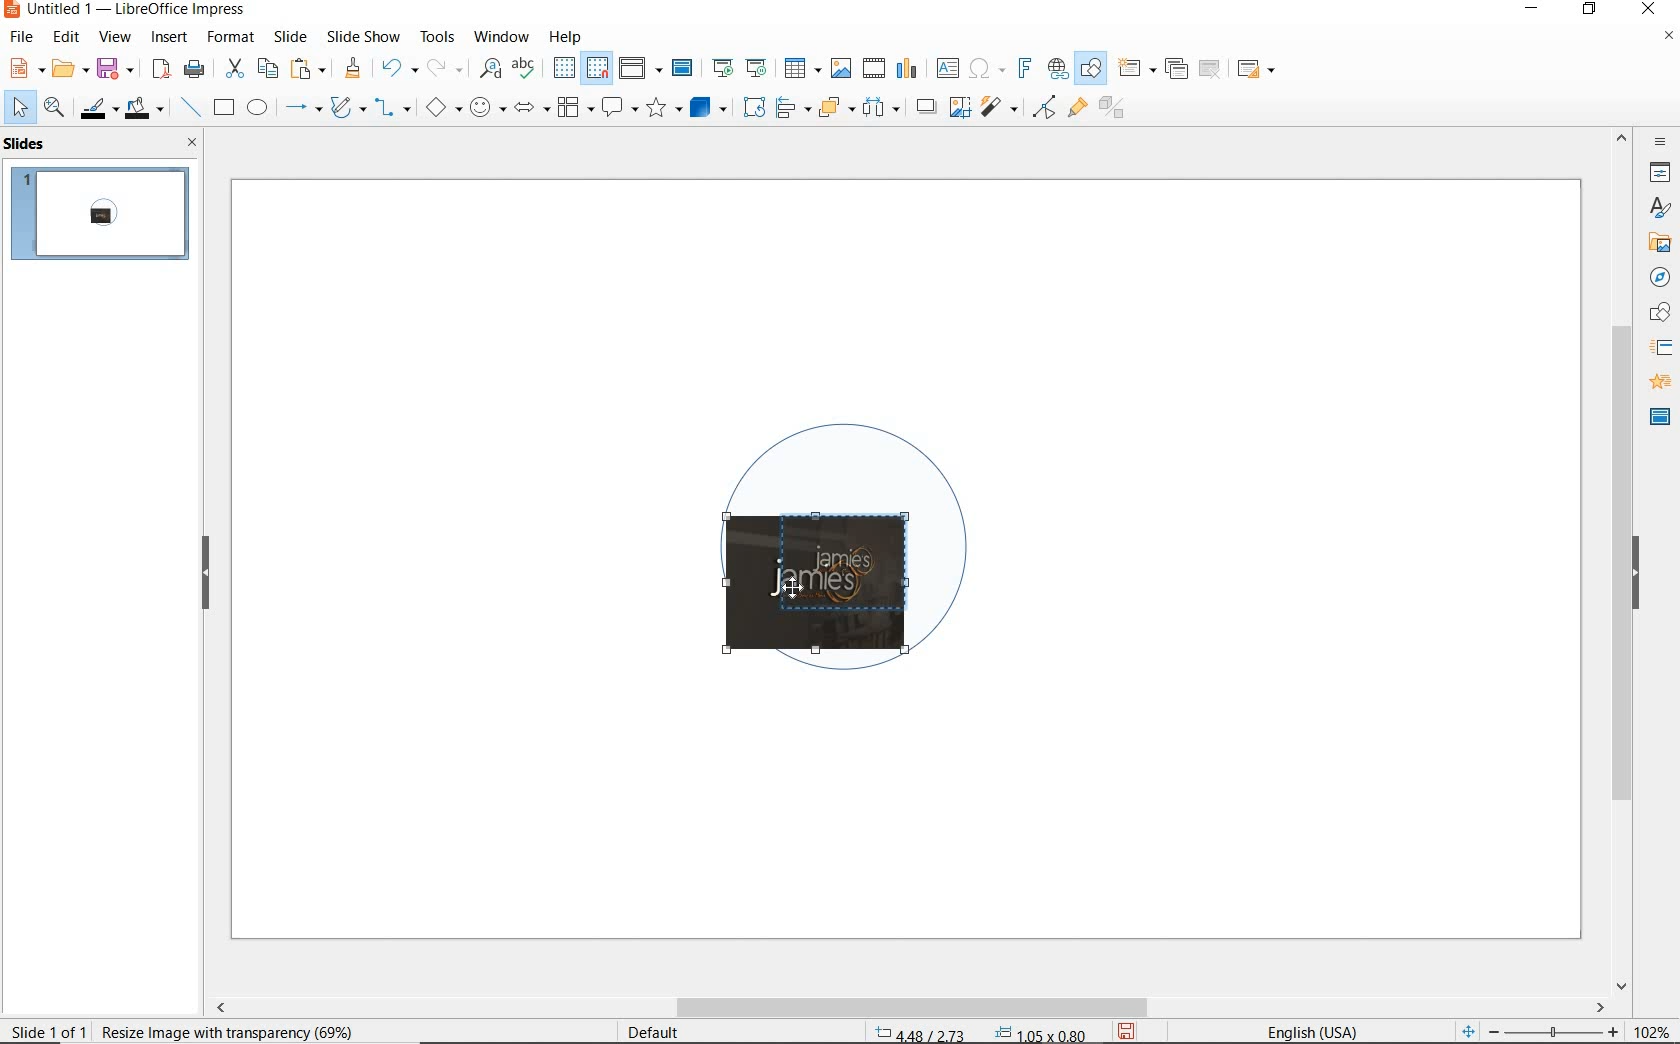  I want to click on redo, so click(444, 68).